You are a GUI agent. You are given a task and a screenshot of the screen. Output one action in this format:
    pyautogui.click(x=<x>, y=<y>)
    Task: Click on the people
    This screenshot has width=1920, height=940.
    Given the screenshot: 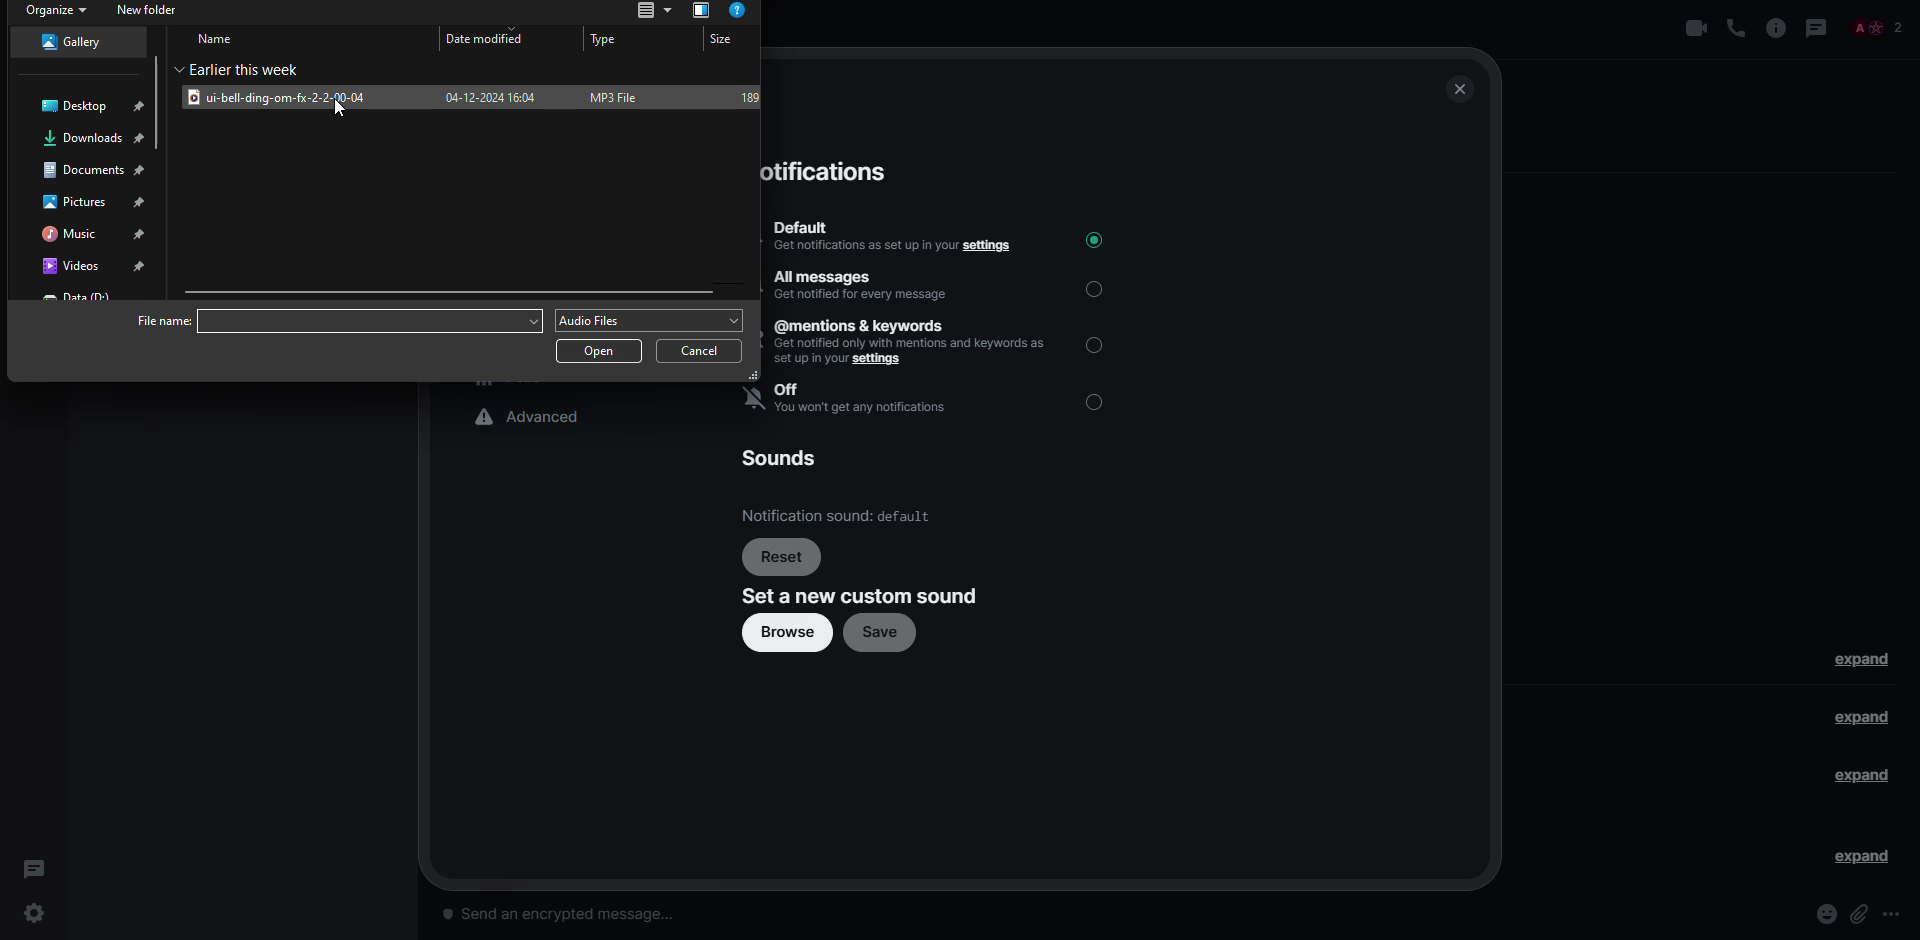 What is the action you would take?
    pyautogui.click(x=1876, y=28)
    